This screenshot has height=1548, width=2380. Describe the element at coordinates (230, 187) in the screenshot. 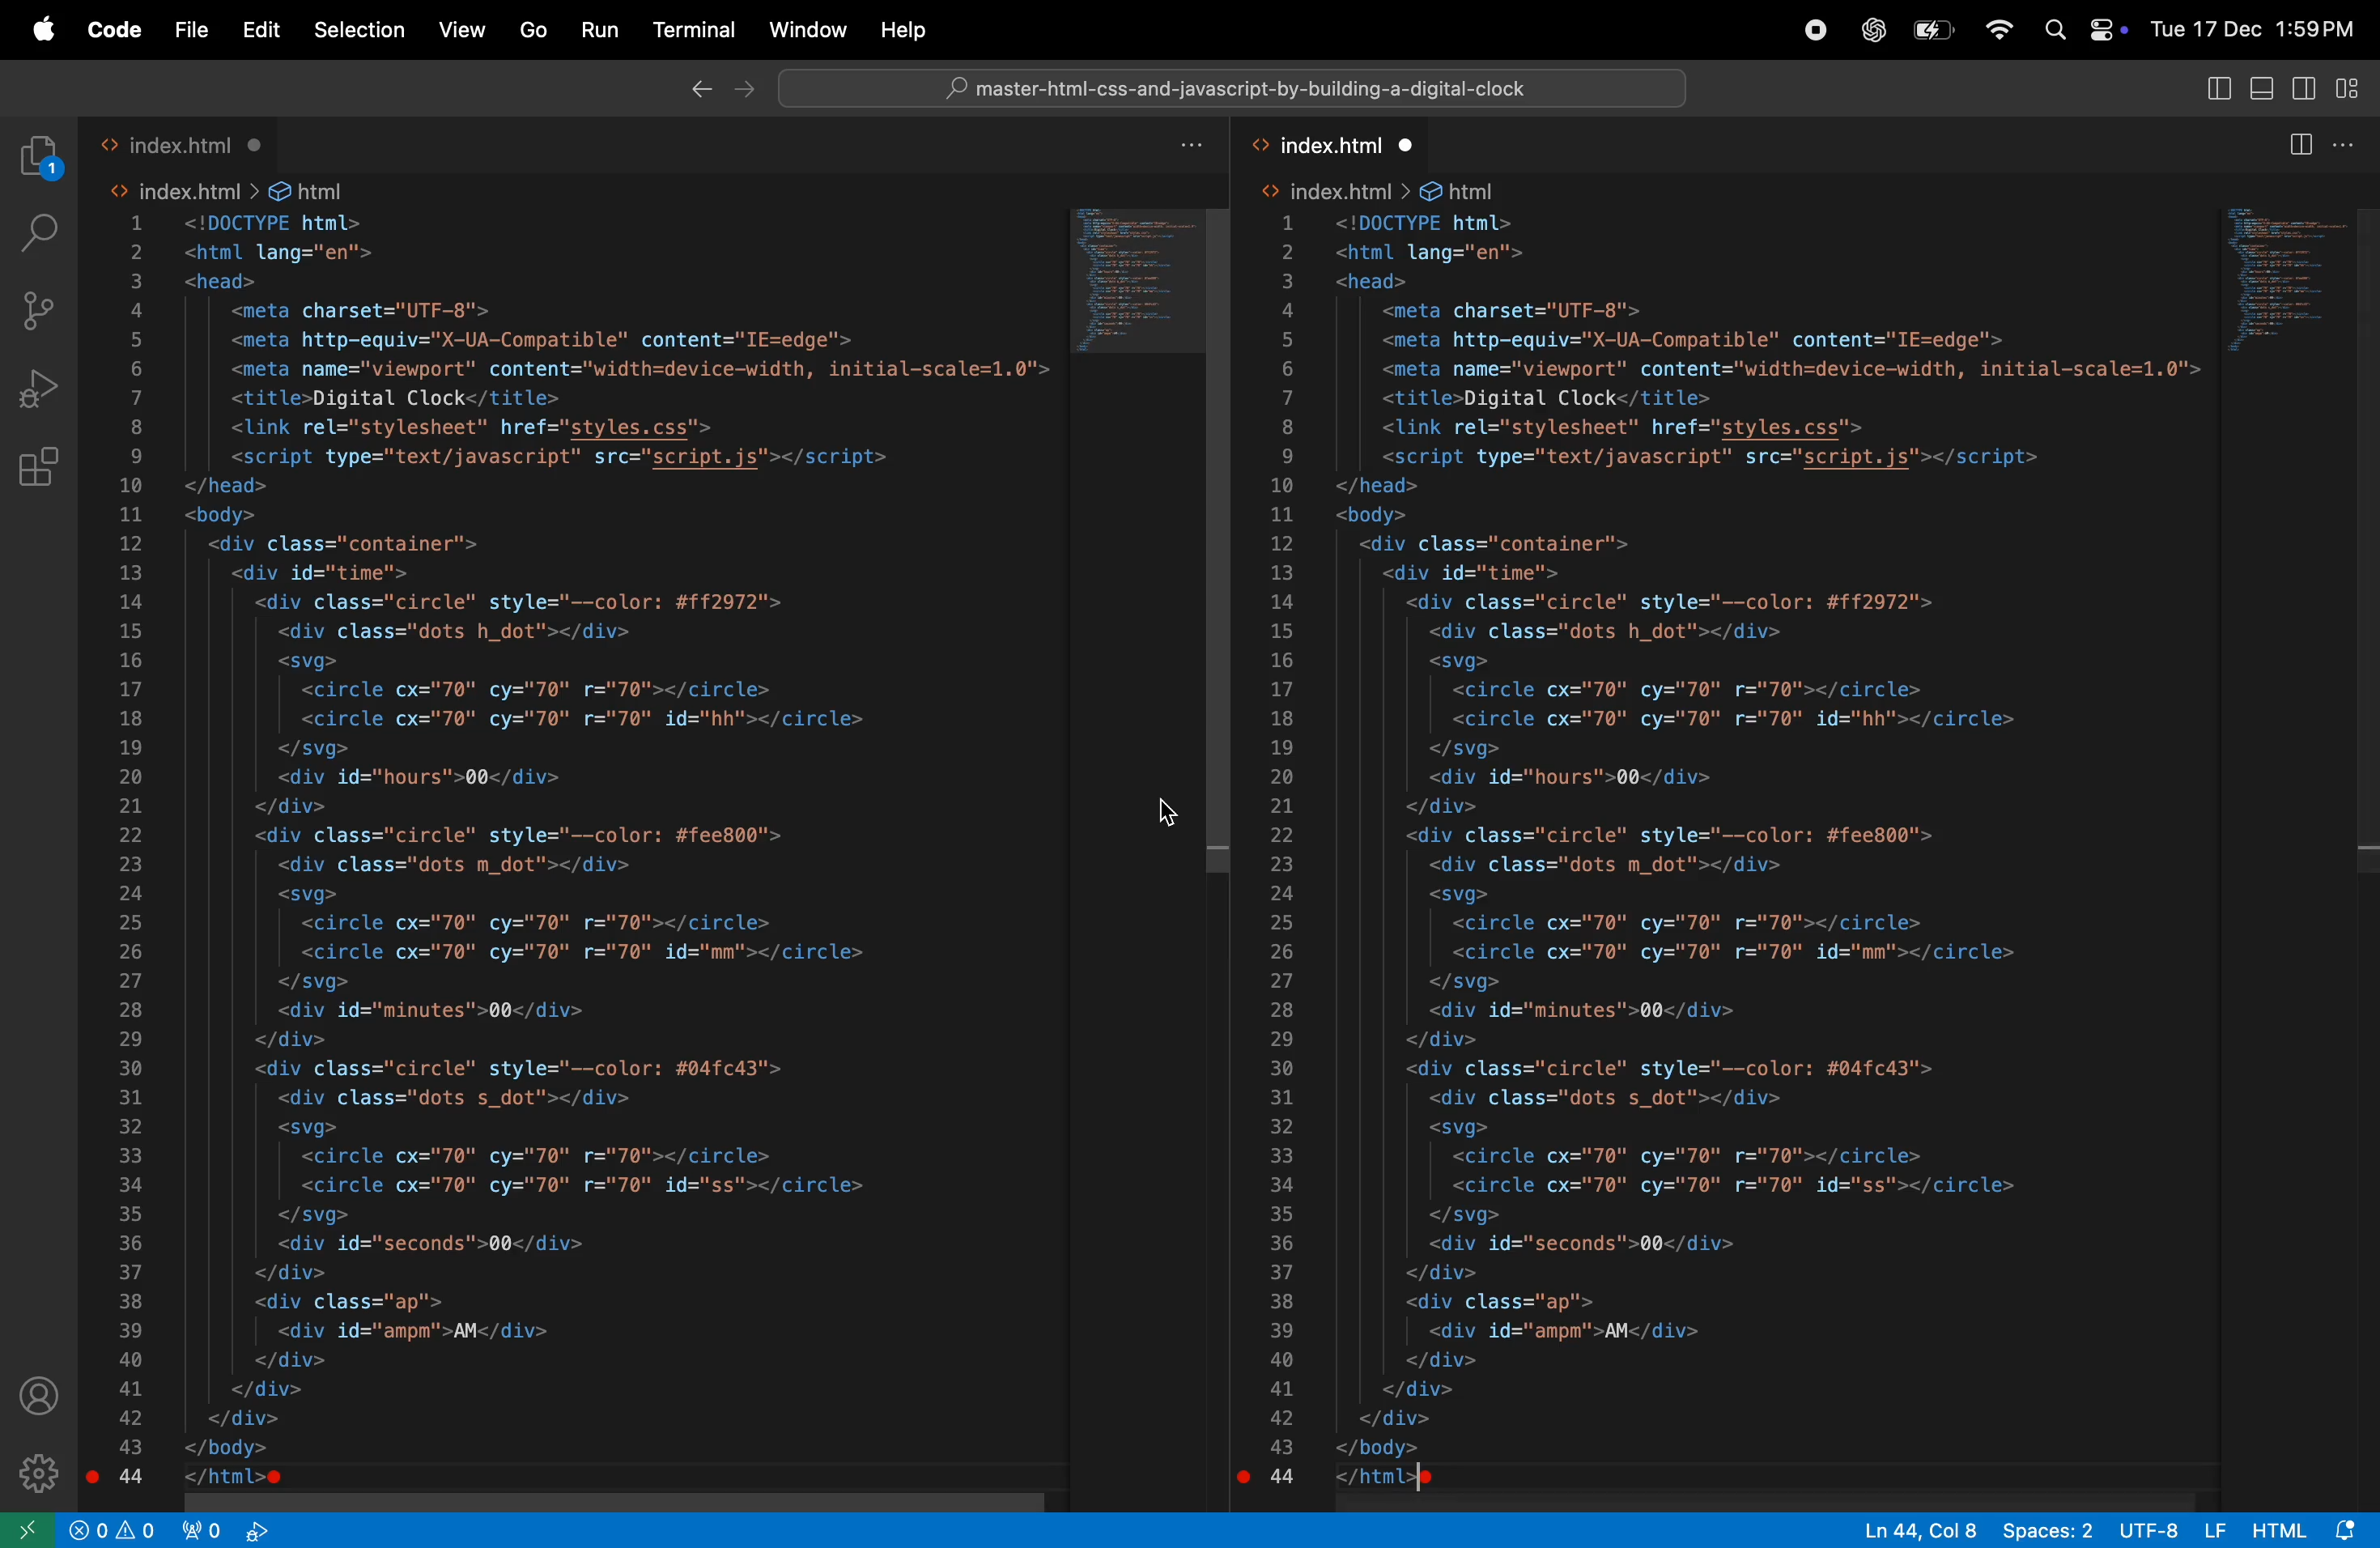

I see `<> index.html > & html` at that location.